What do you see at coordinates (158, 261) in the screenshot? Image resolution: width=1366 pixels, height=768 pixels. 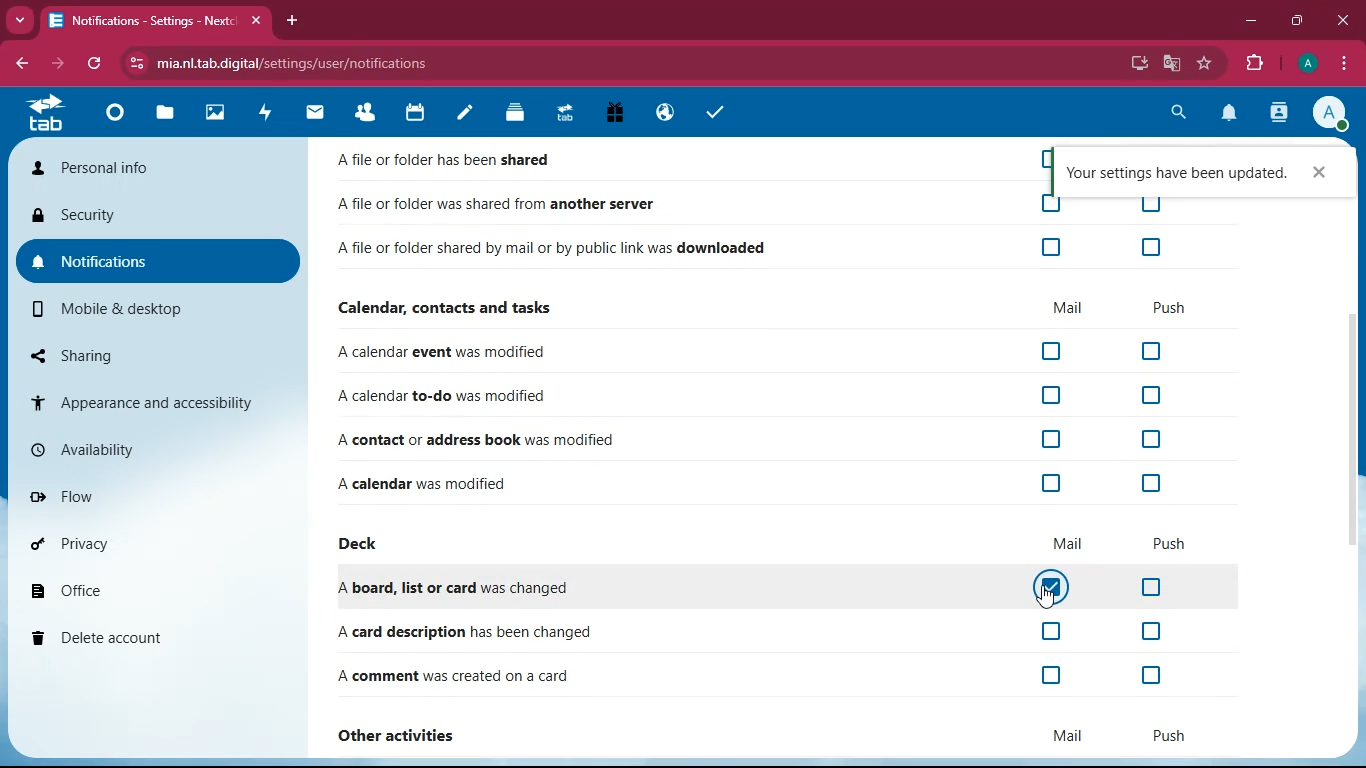 I see `notifications` at bounding box center [158, 261].